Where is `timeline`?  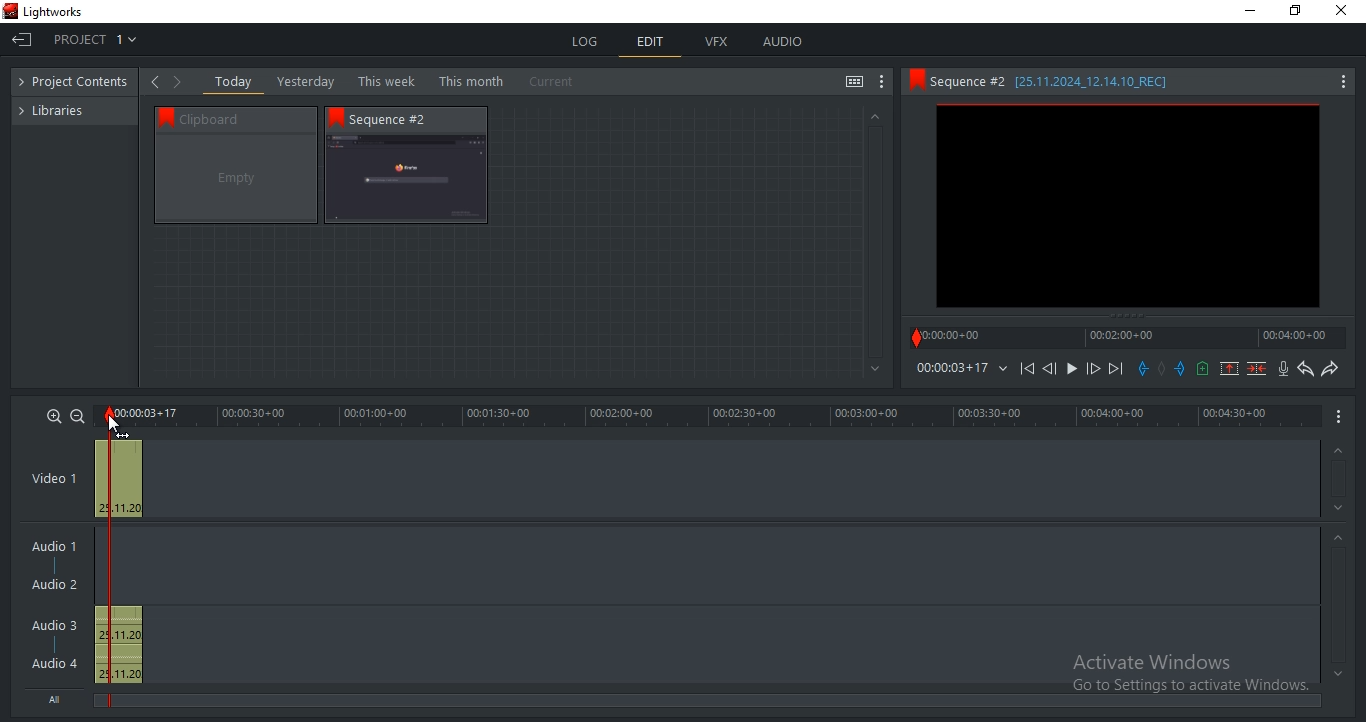 timeline is located at coordinates (1128, 337).